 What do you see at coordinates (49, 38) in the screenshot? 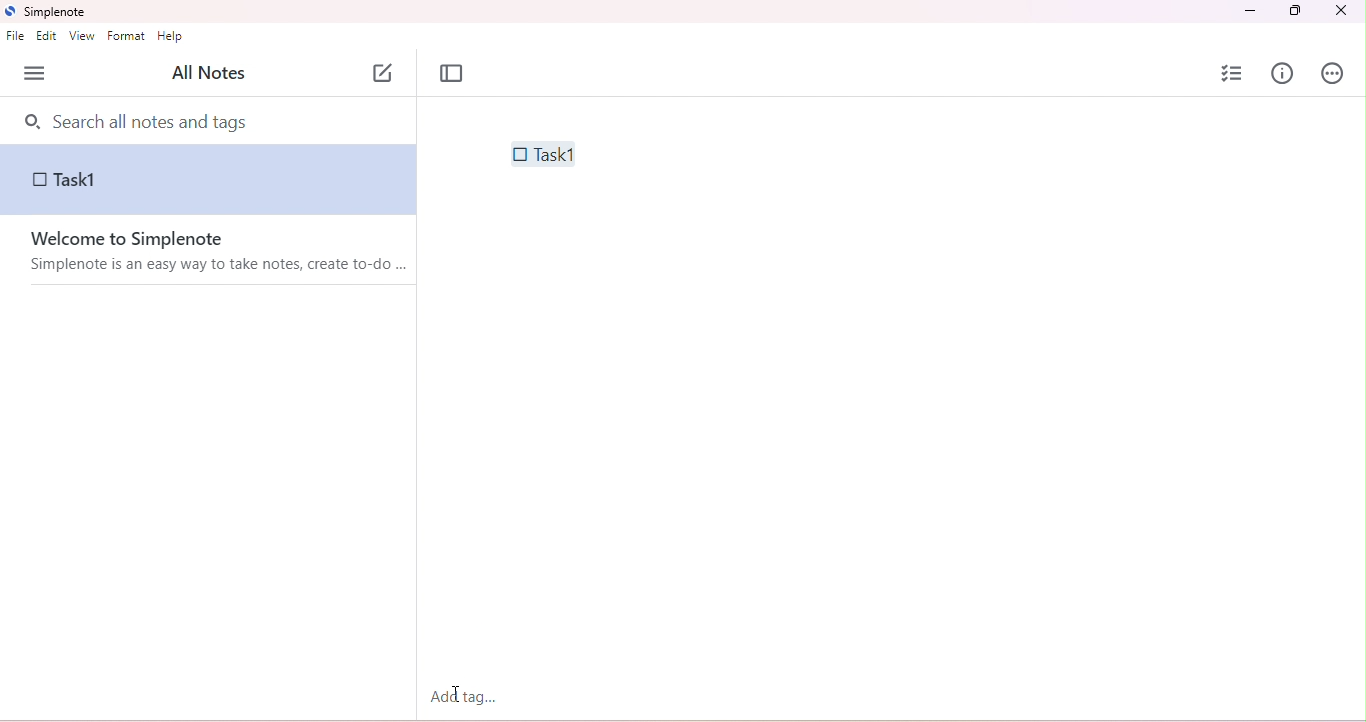
I see `edit` at bounding box center [49, 38].